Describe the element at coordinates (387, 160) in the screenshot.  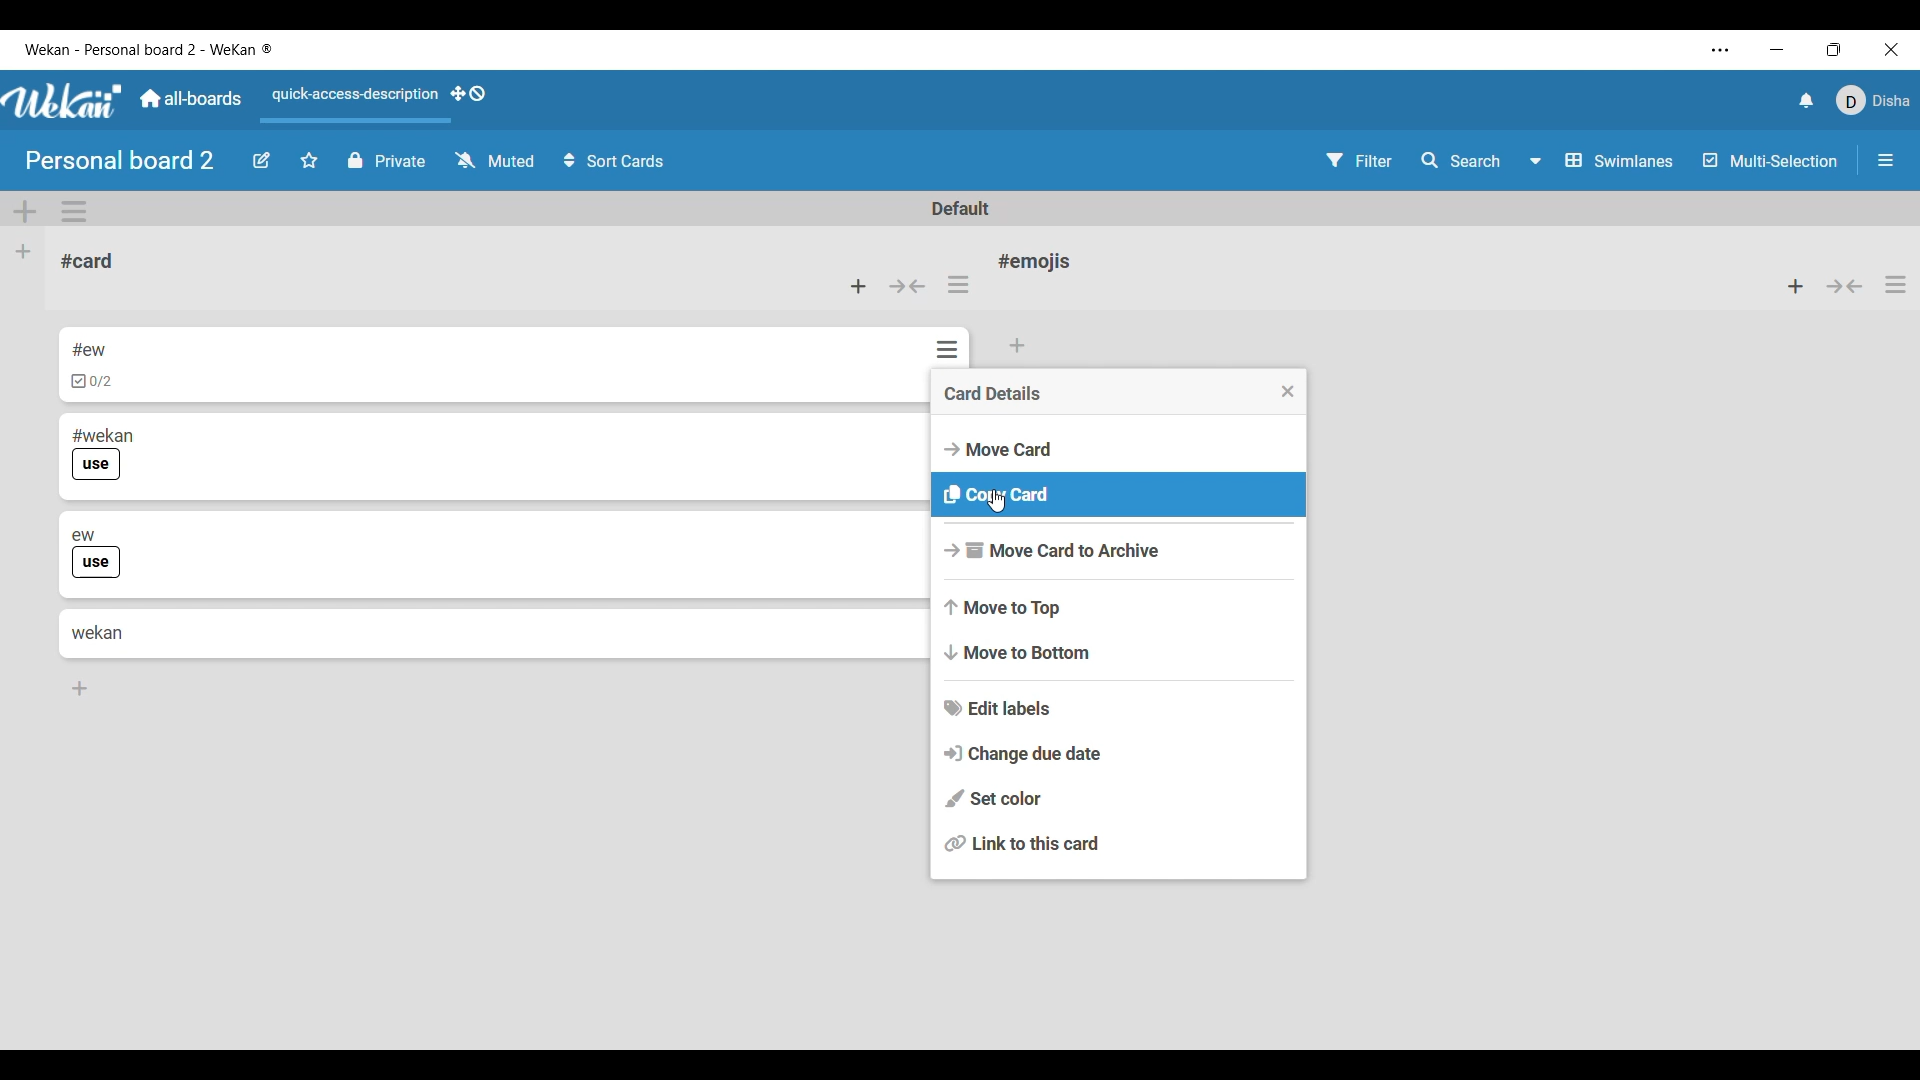
I see `Privacy of board` at that location.